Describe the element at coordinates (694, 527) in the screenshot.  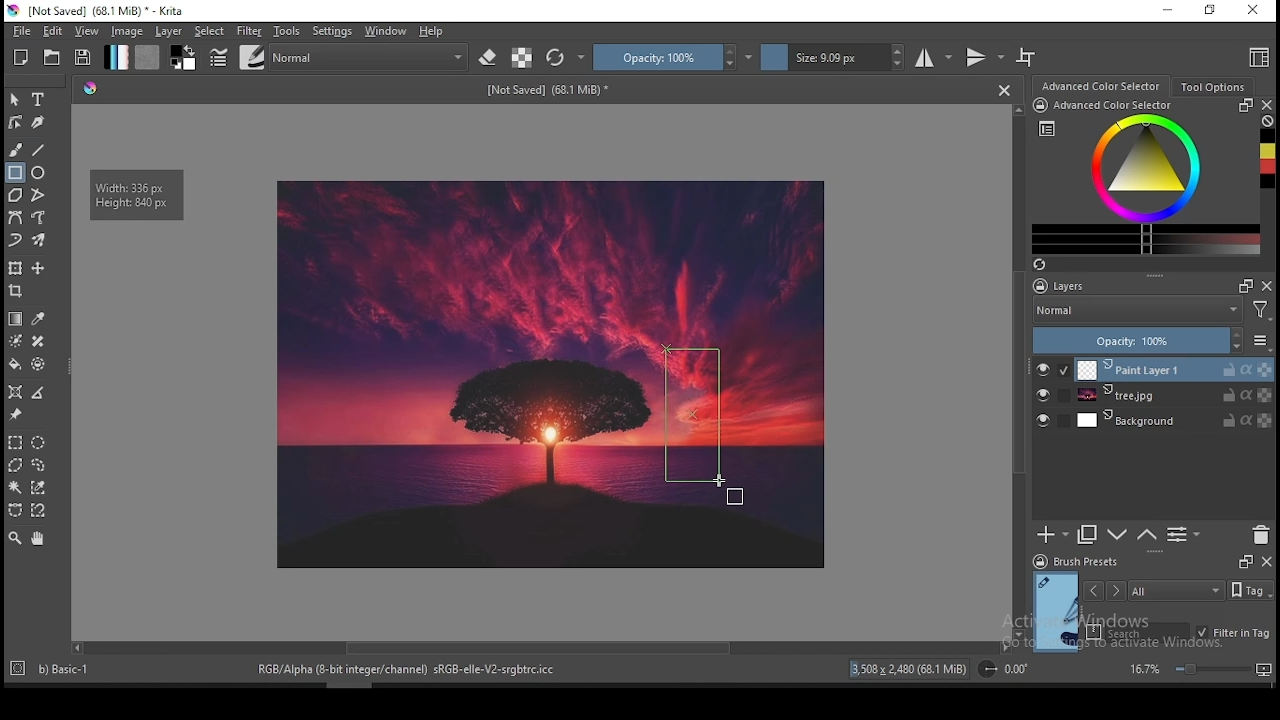
I see `image` at that location.